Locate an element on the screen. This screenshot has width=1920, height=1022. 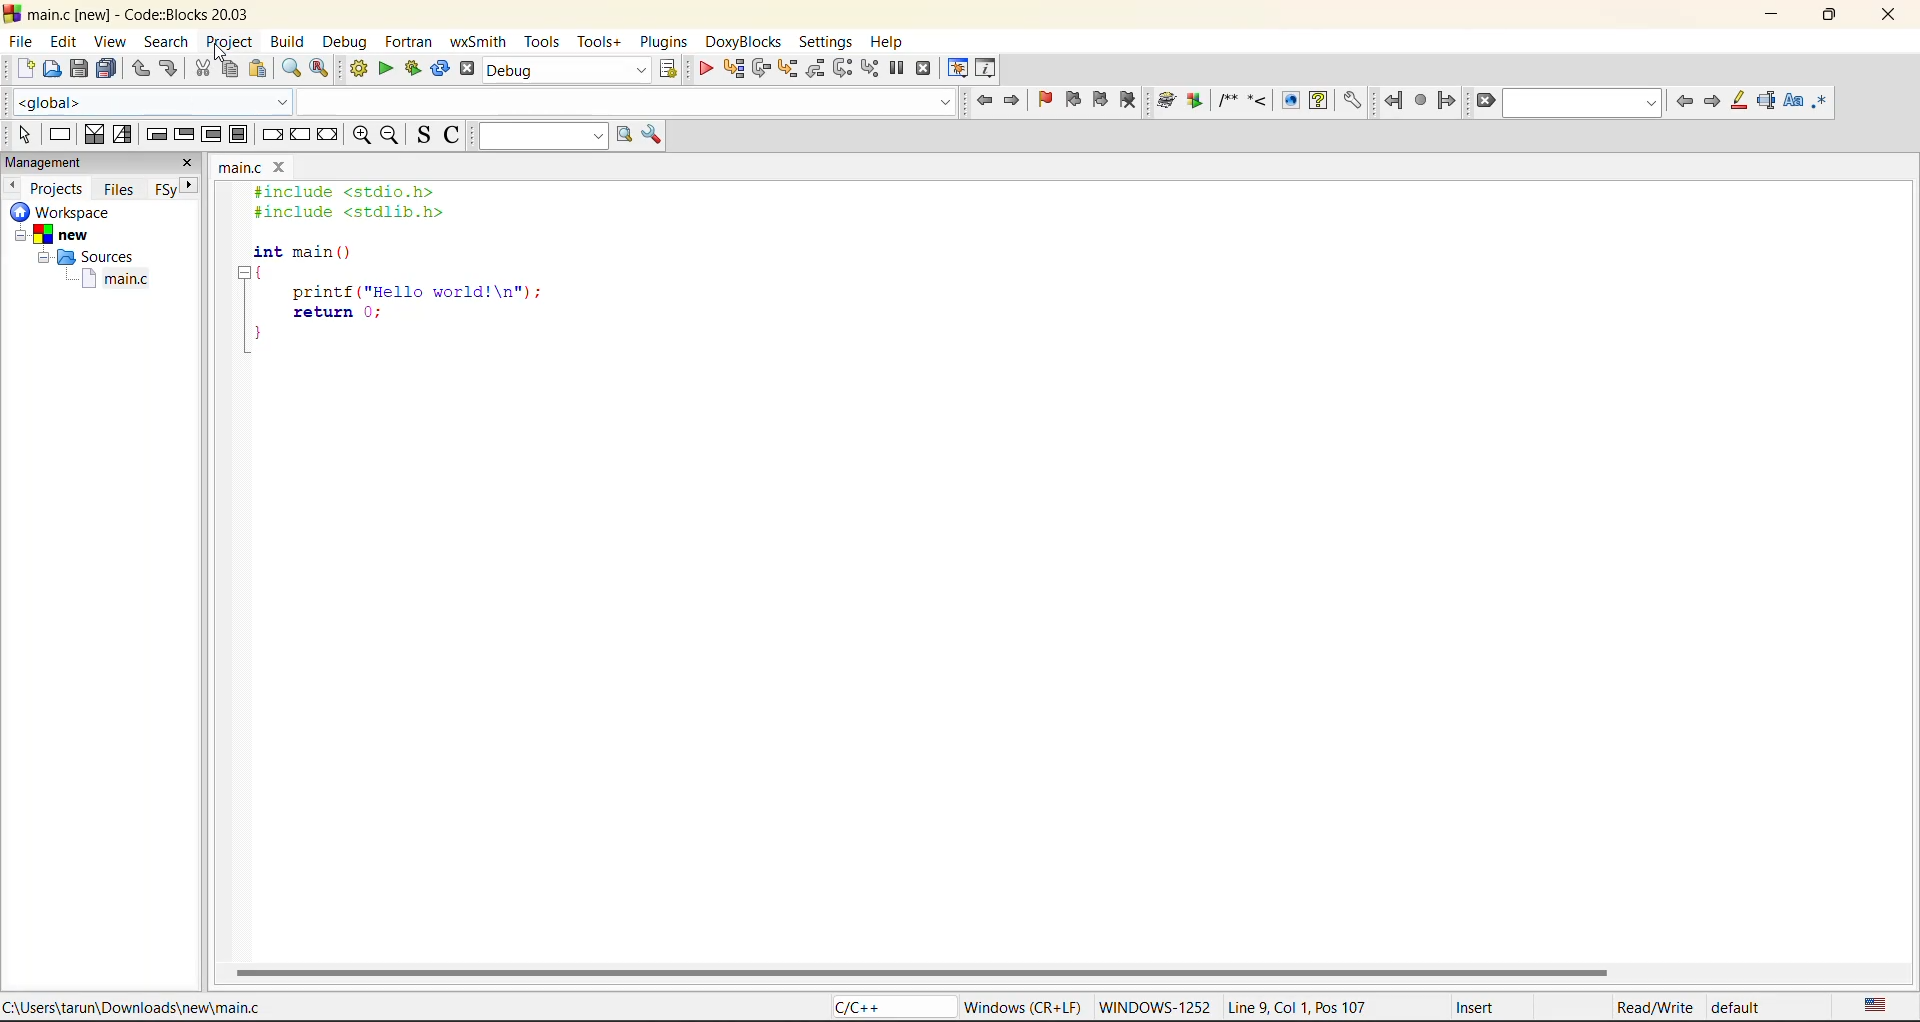
last jump is located at coordinates (1419, 101).